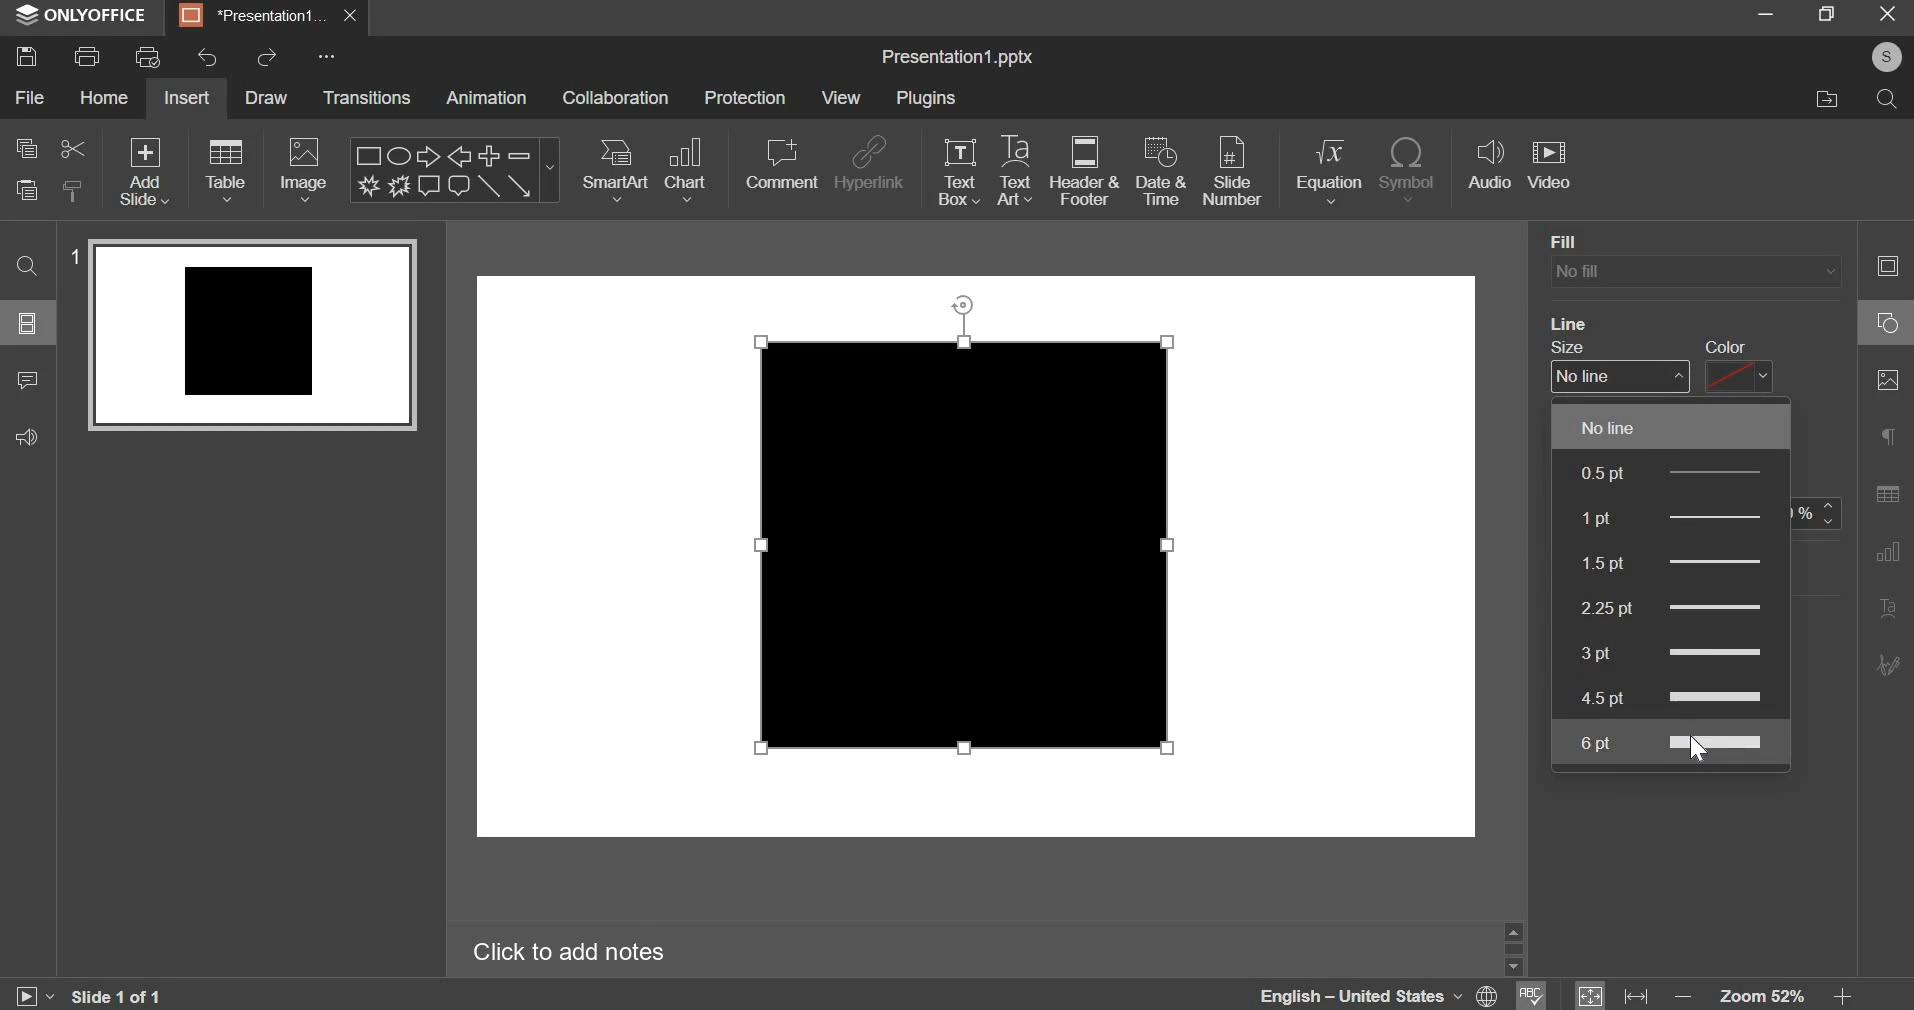  I want to click on 3pt, so click(1676, 656).